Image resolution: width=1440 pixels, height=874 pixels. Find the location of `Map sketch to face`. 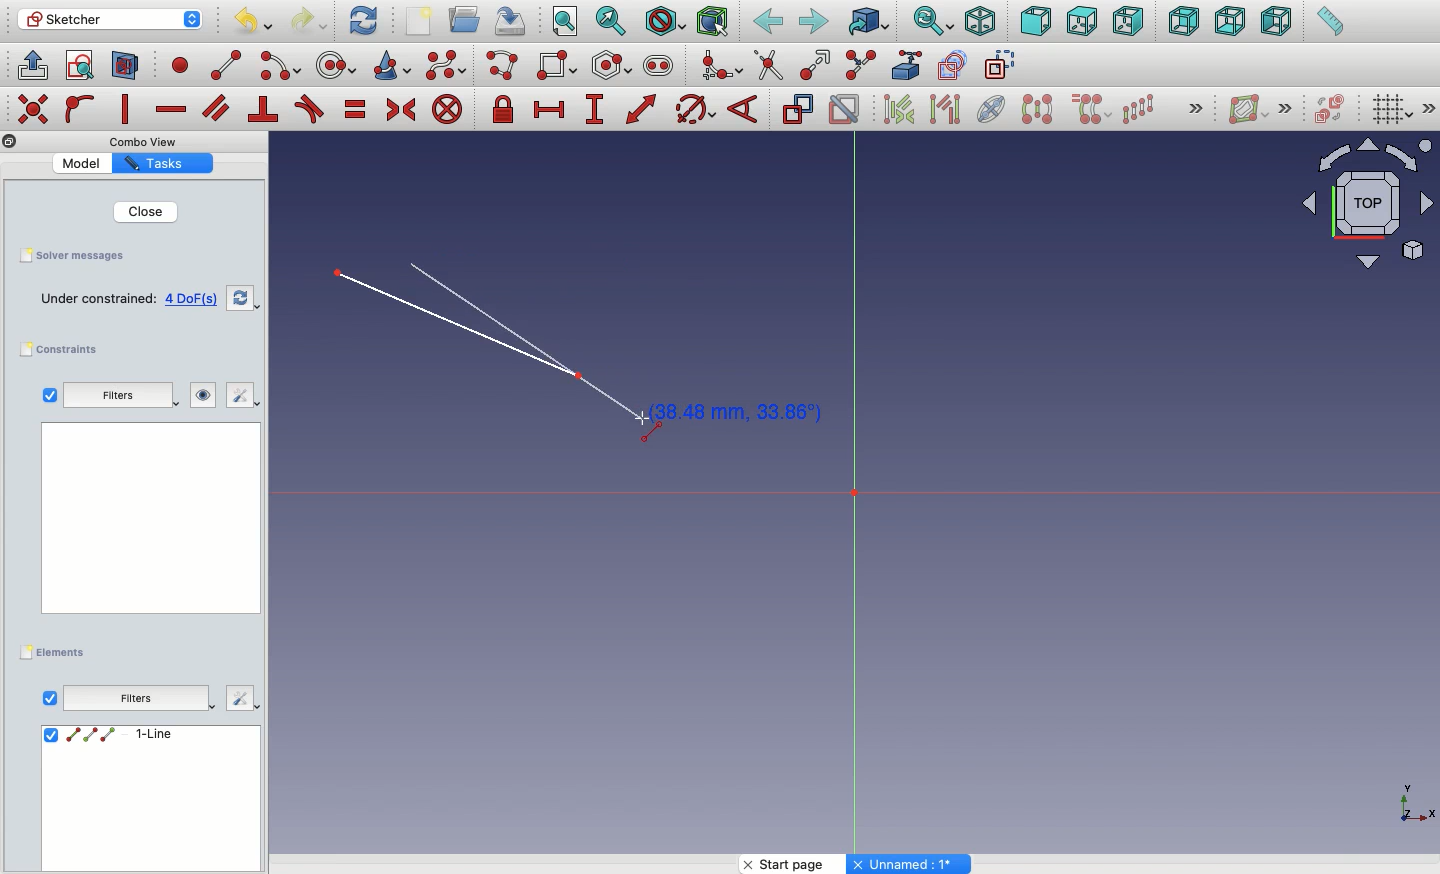

Map sketch to face is located at coordinates (126, 66).